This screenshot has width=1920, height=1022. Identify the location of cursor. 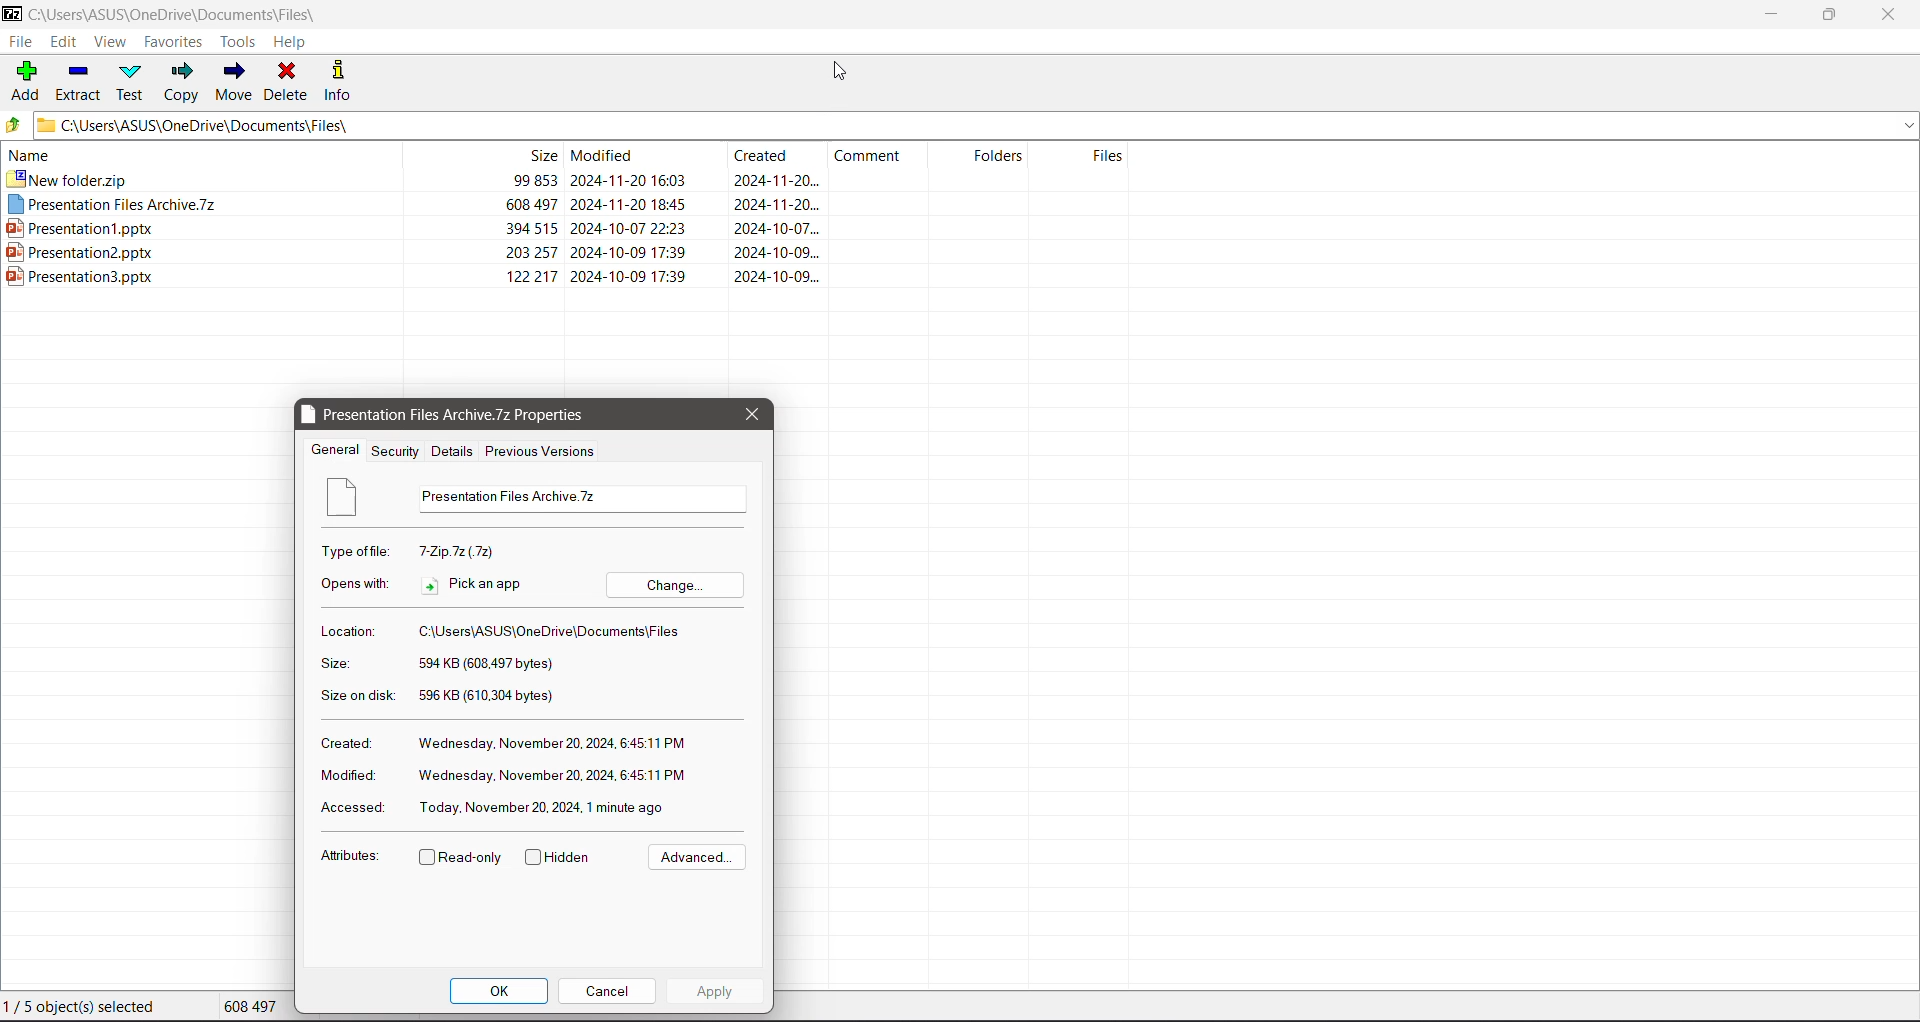
(841, 69).